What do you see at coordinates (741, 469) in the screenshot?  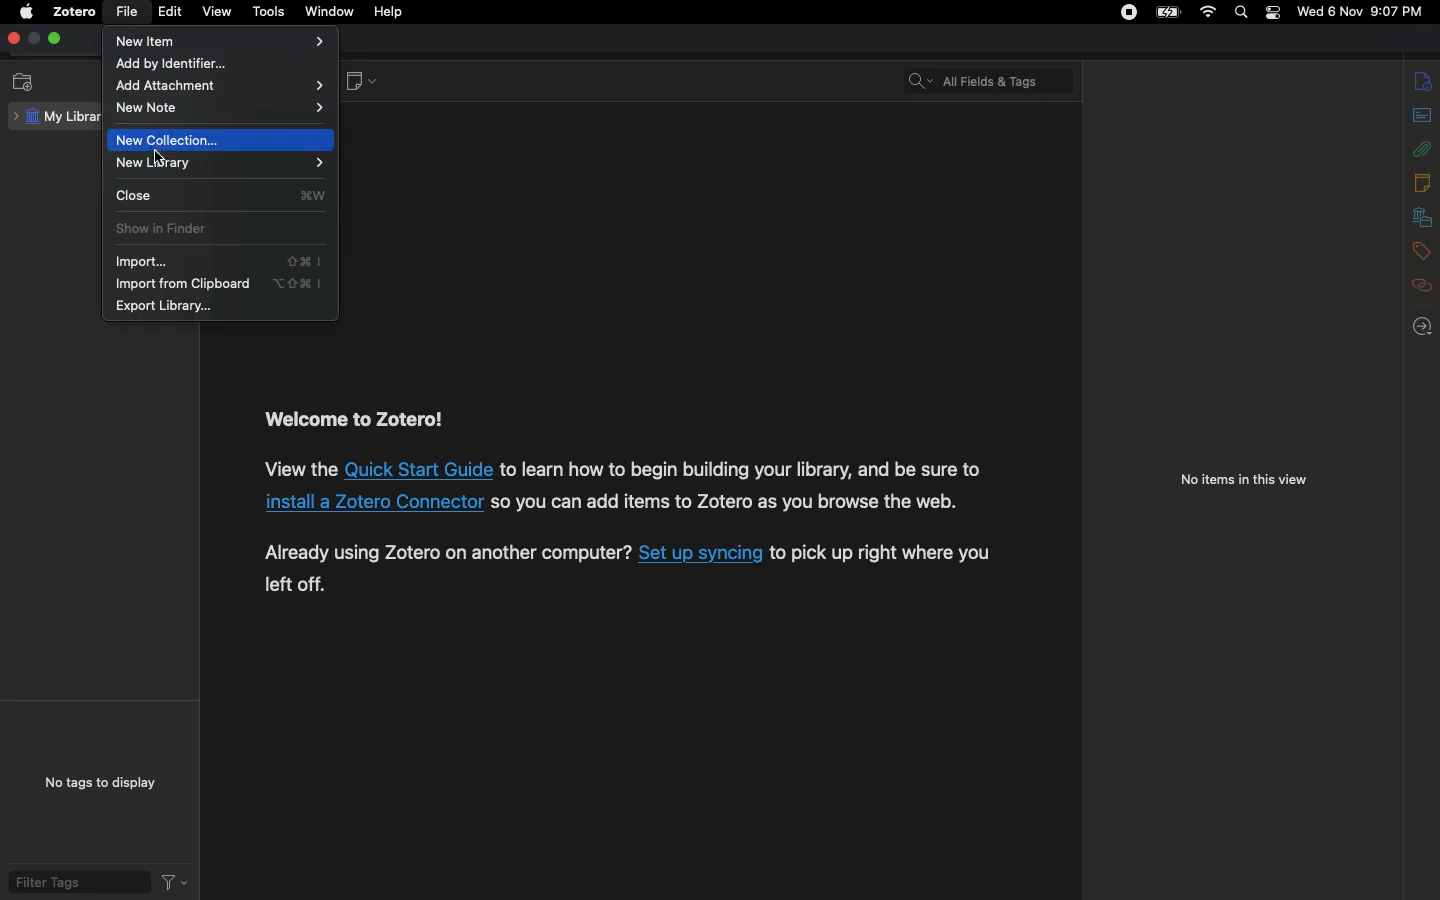 I see `to learn how to begin building your library, and be sure to` at bounding box center [741, 469].